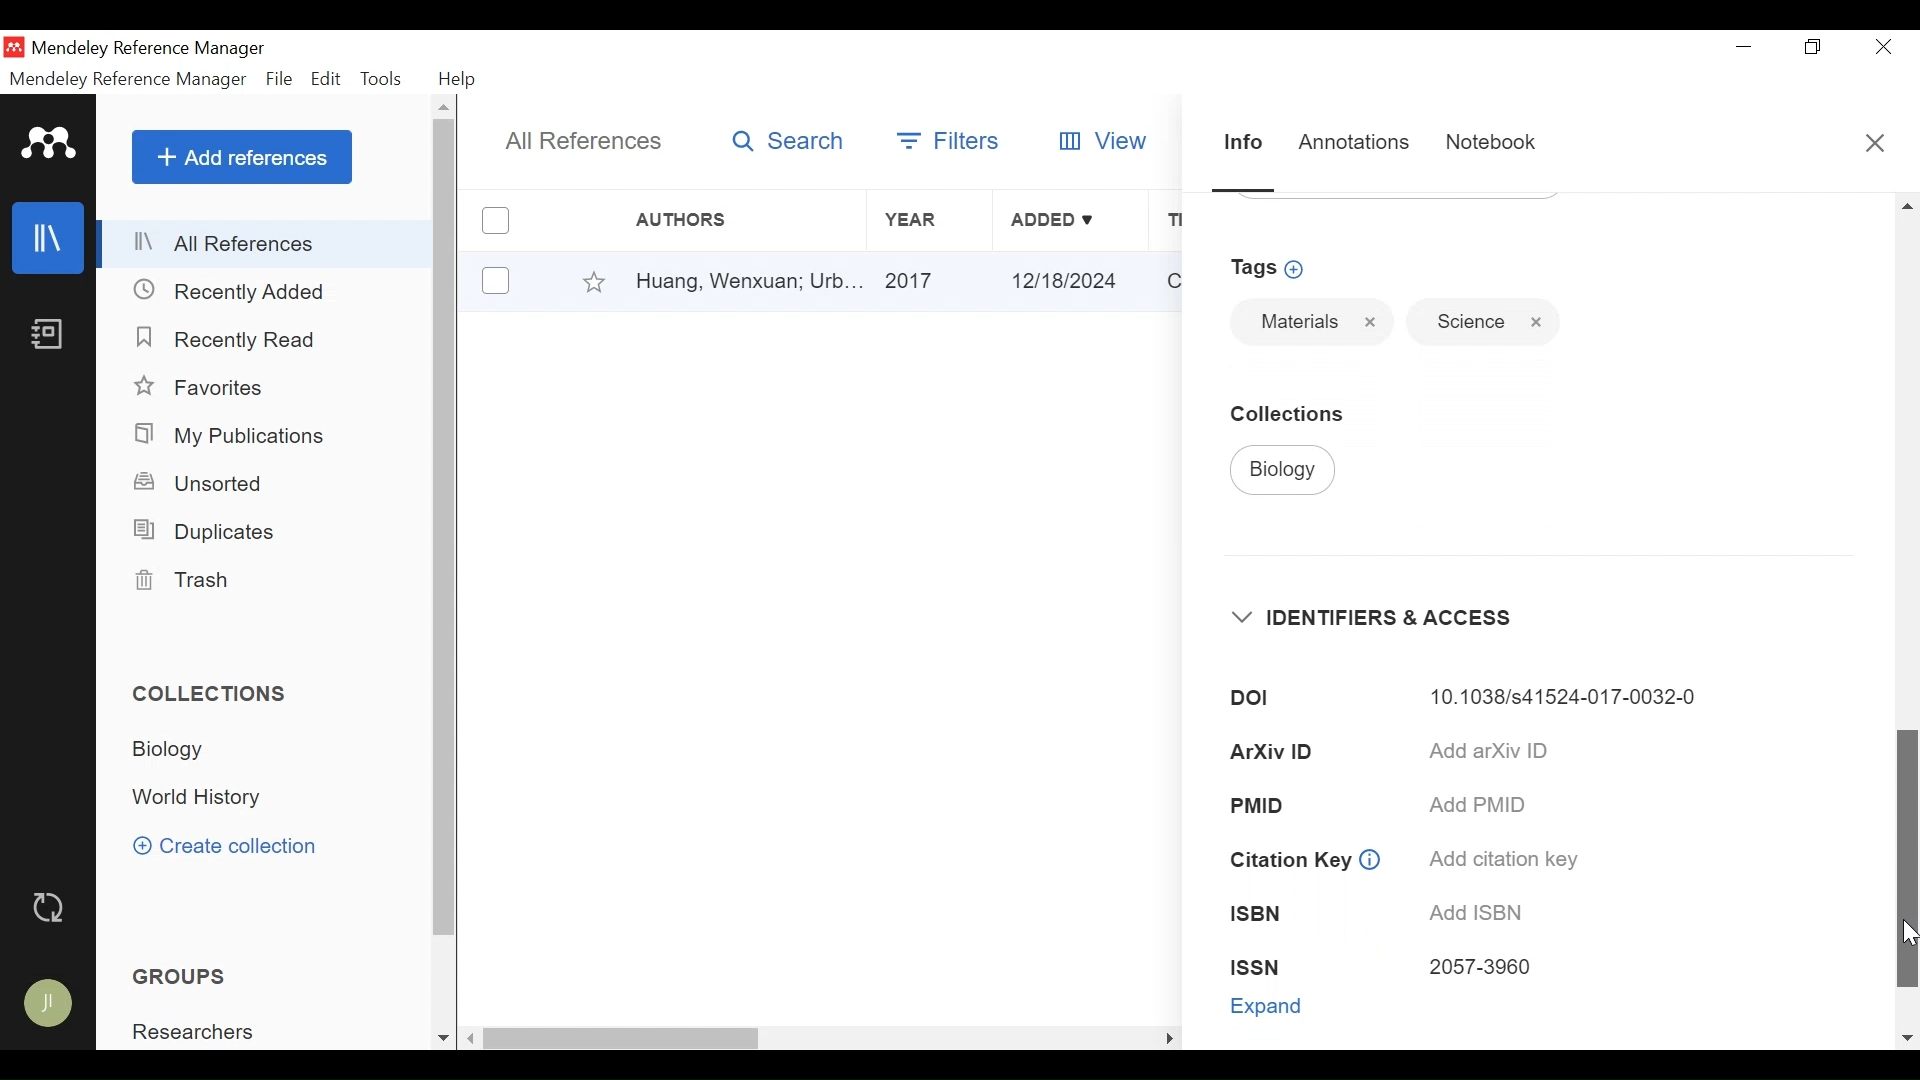 Image resolution: width=1920 pixels, height=1080 pixels. I want to click on File, so click(280, 79).